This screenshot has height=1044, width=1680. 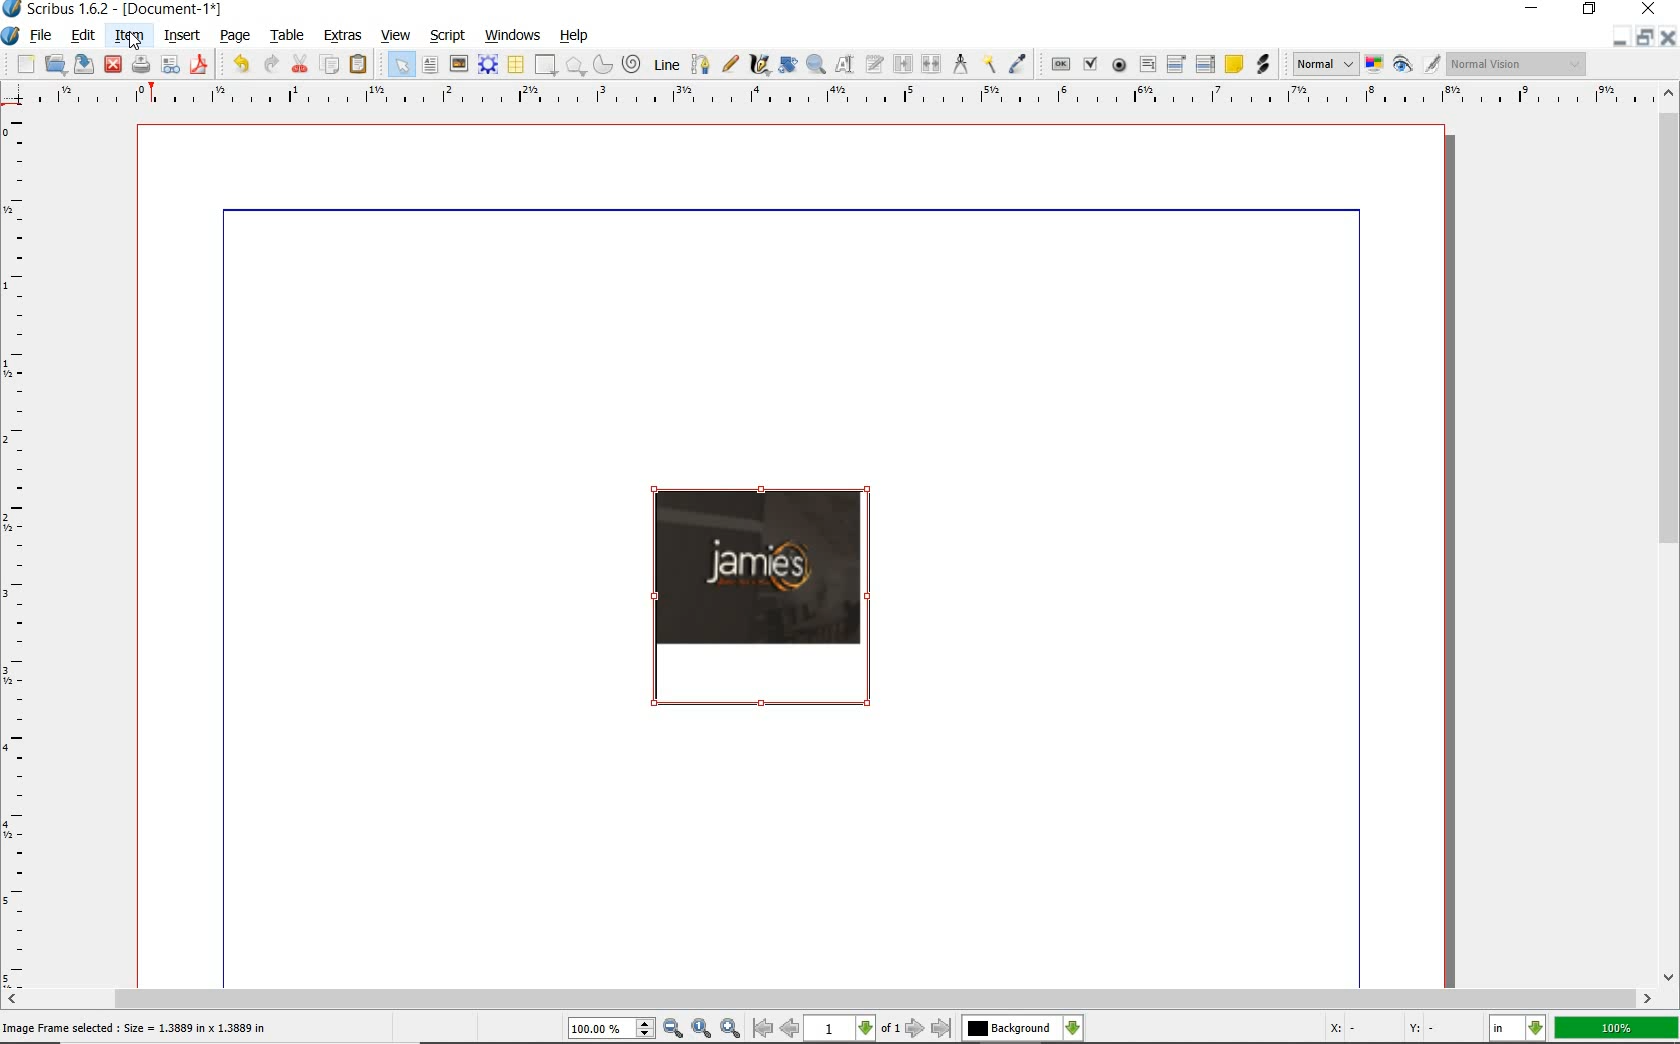 I want to click on Cursor Coordinates, so click(x=1394, y=1031).